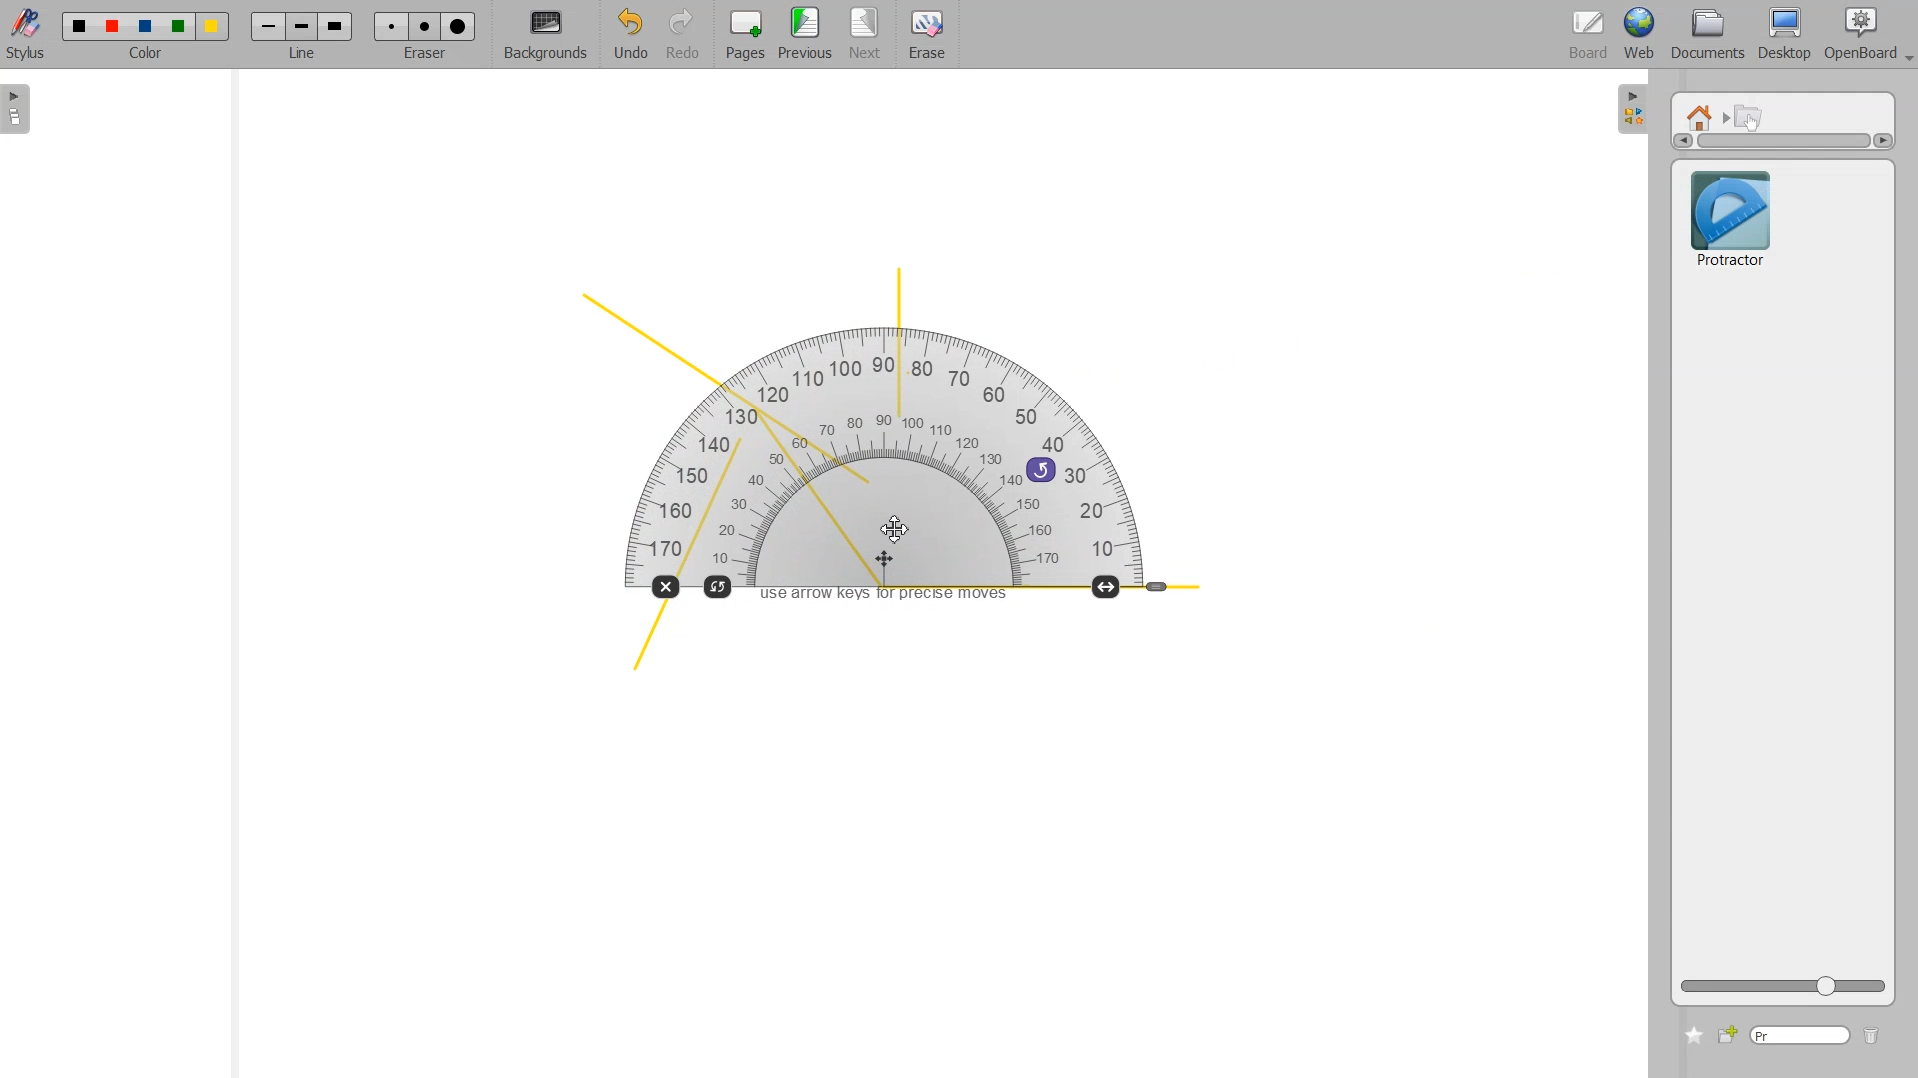  What do you see at coordinates (28, 33) in the screenshot?
I see `Stylus` at bounding box center [28, 33].